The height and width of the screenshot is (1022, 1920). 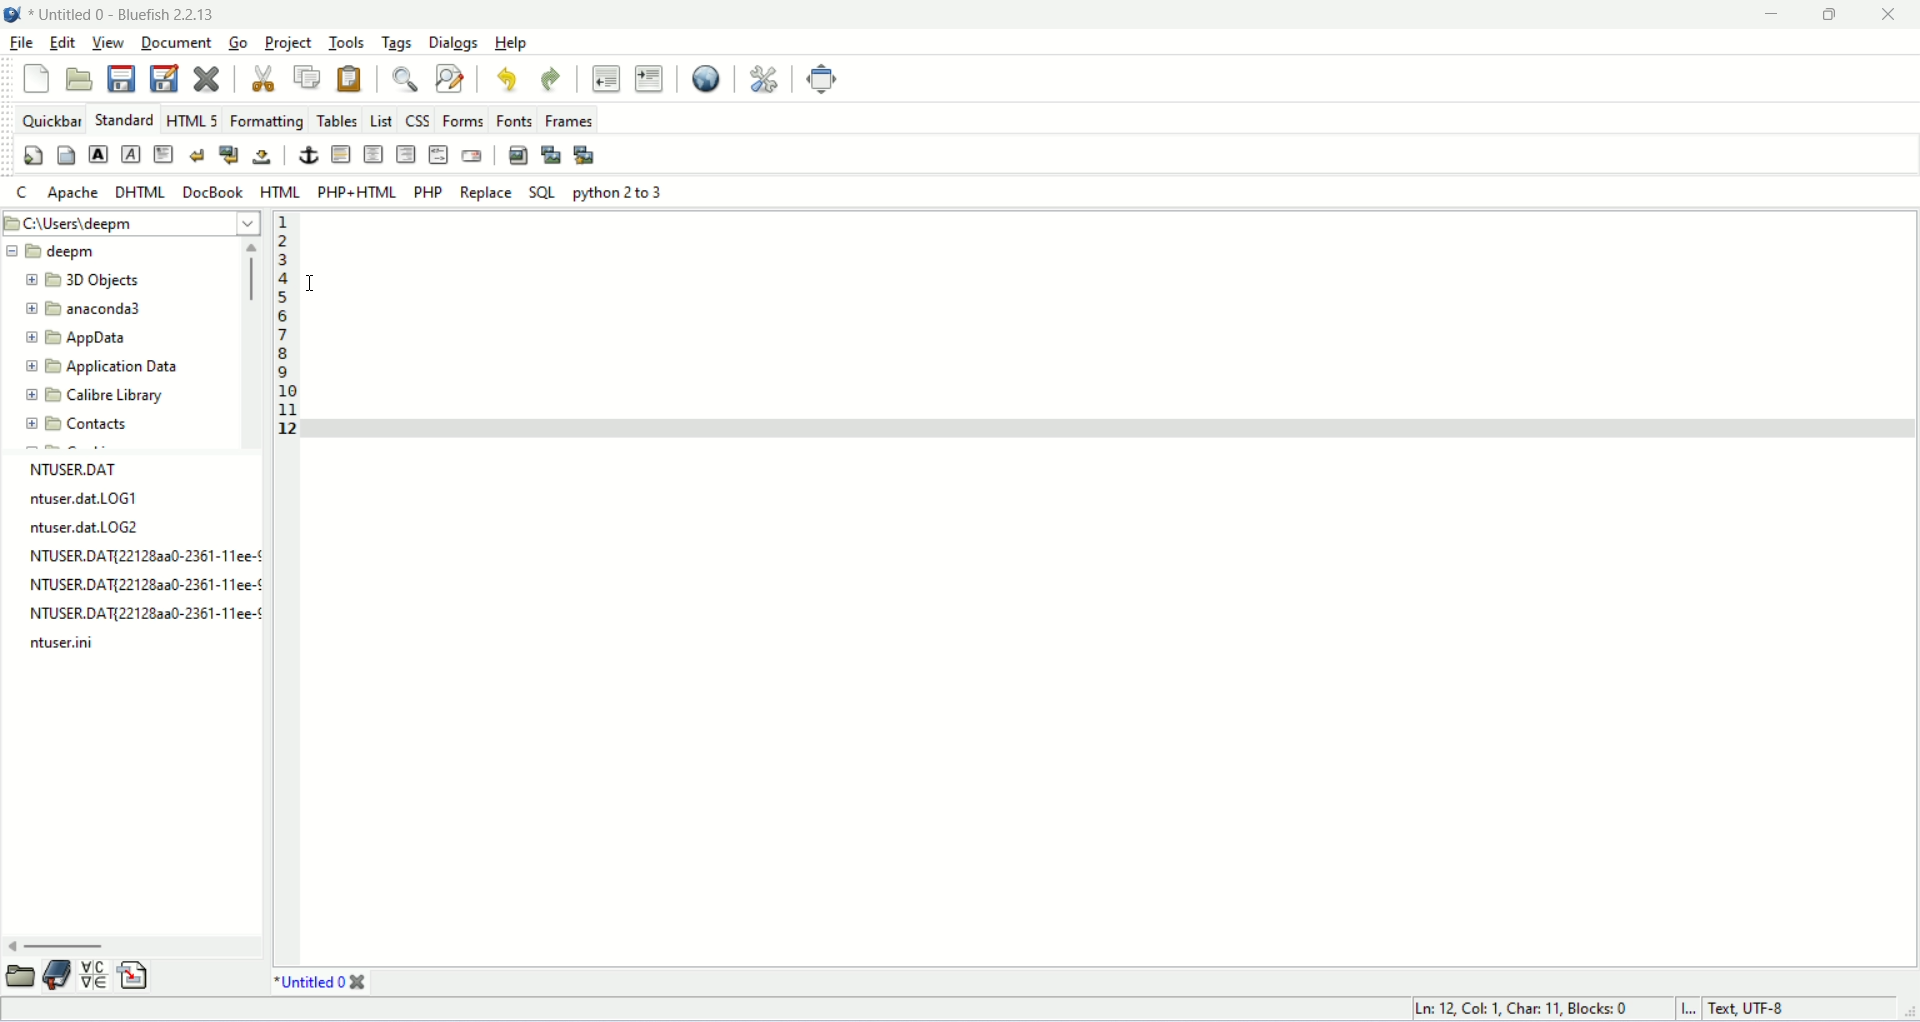 I want to click on view, so click(x=105, y=41).